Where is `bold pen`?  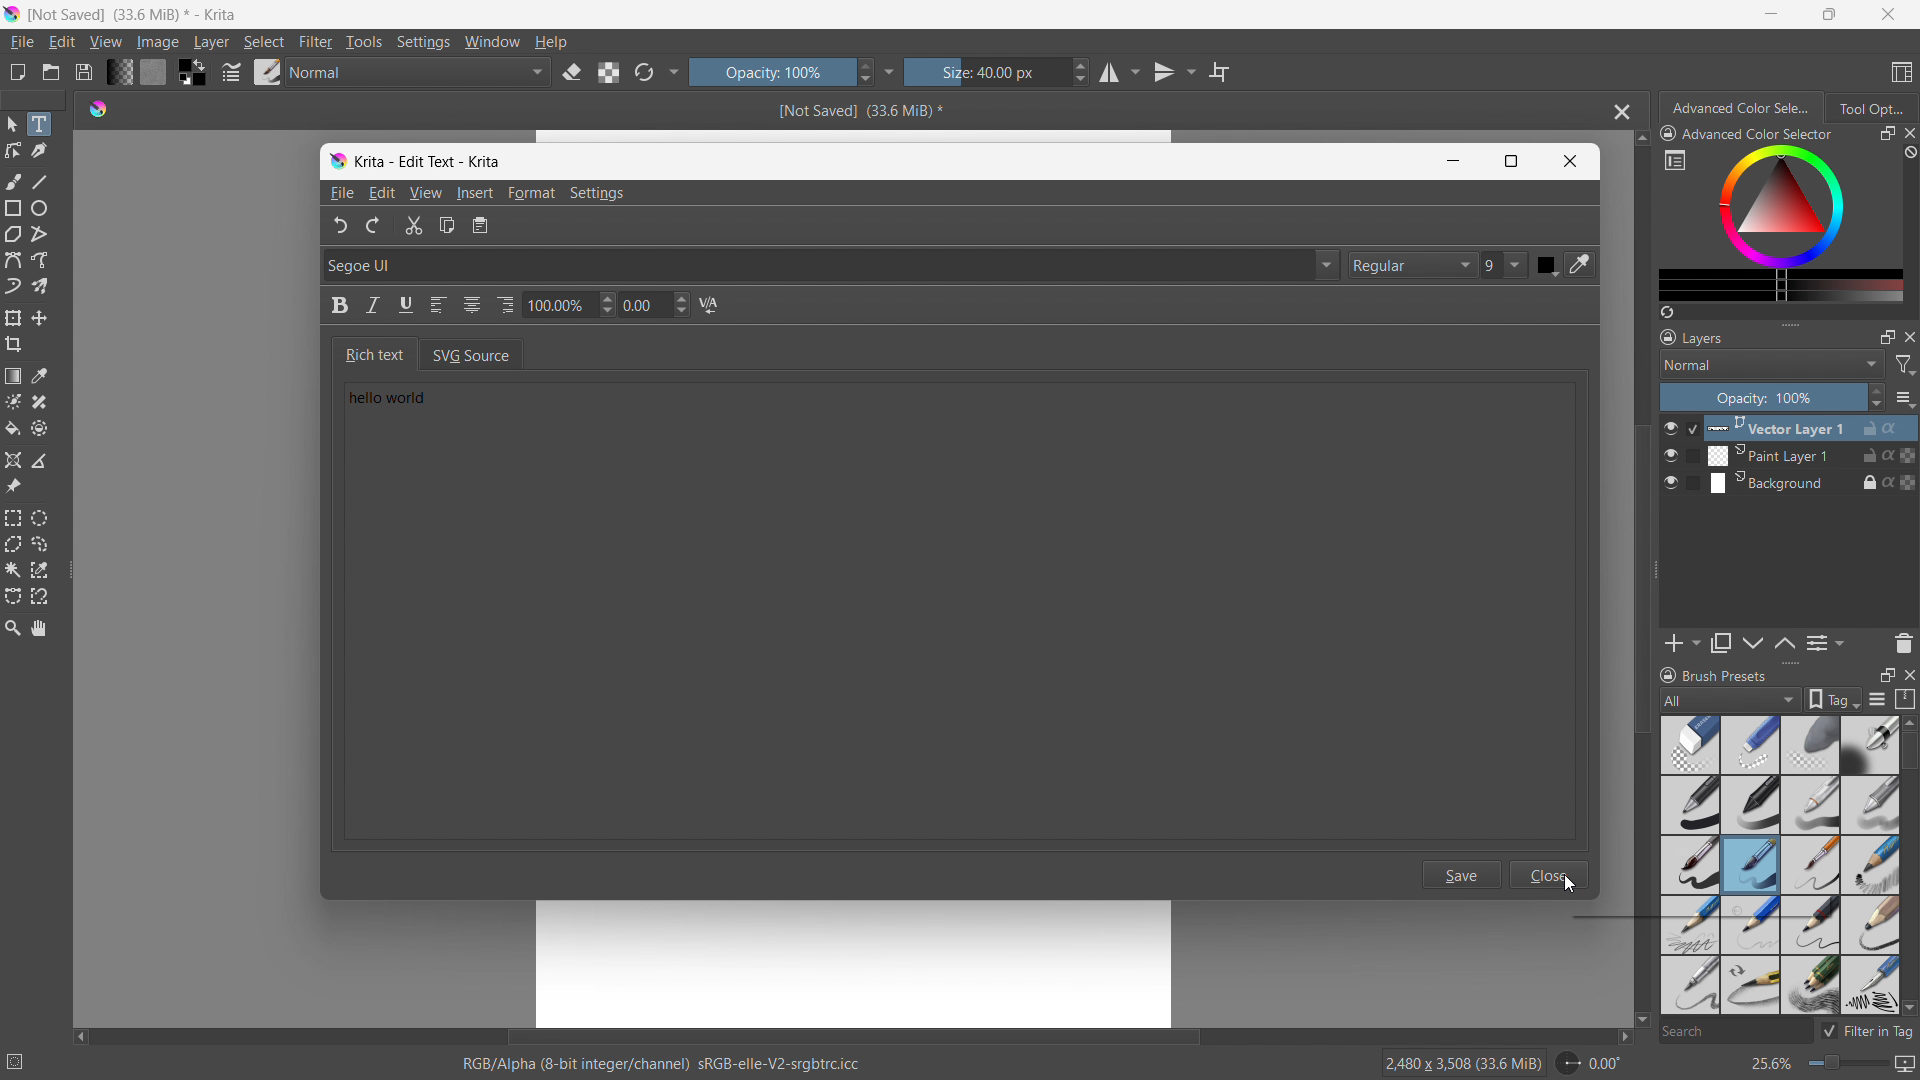
bold pen is located at coordinates (1689, 806).